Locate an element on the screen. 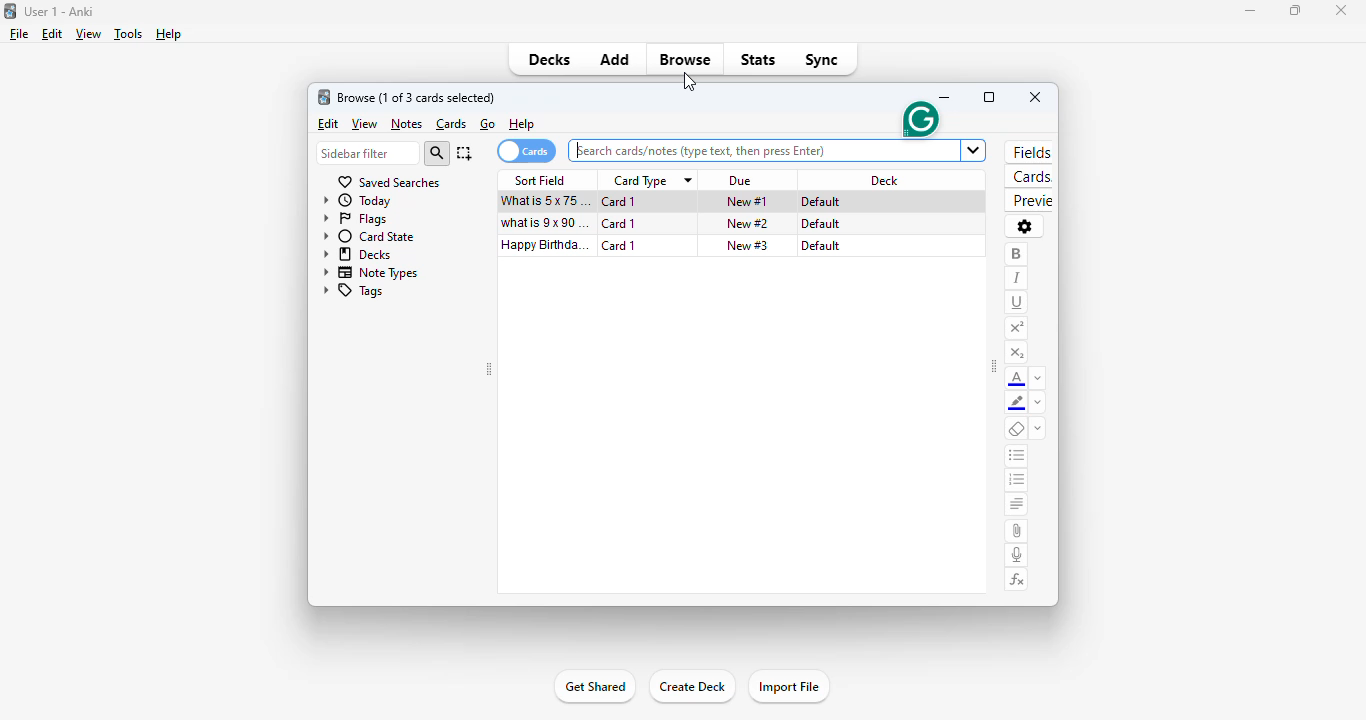  alignment is located at coordinates (1017, 503).